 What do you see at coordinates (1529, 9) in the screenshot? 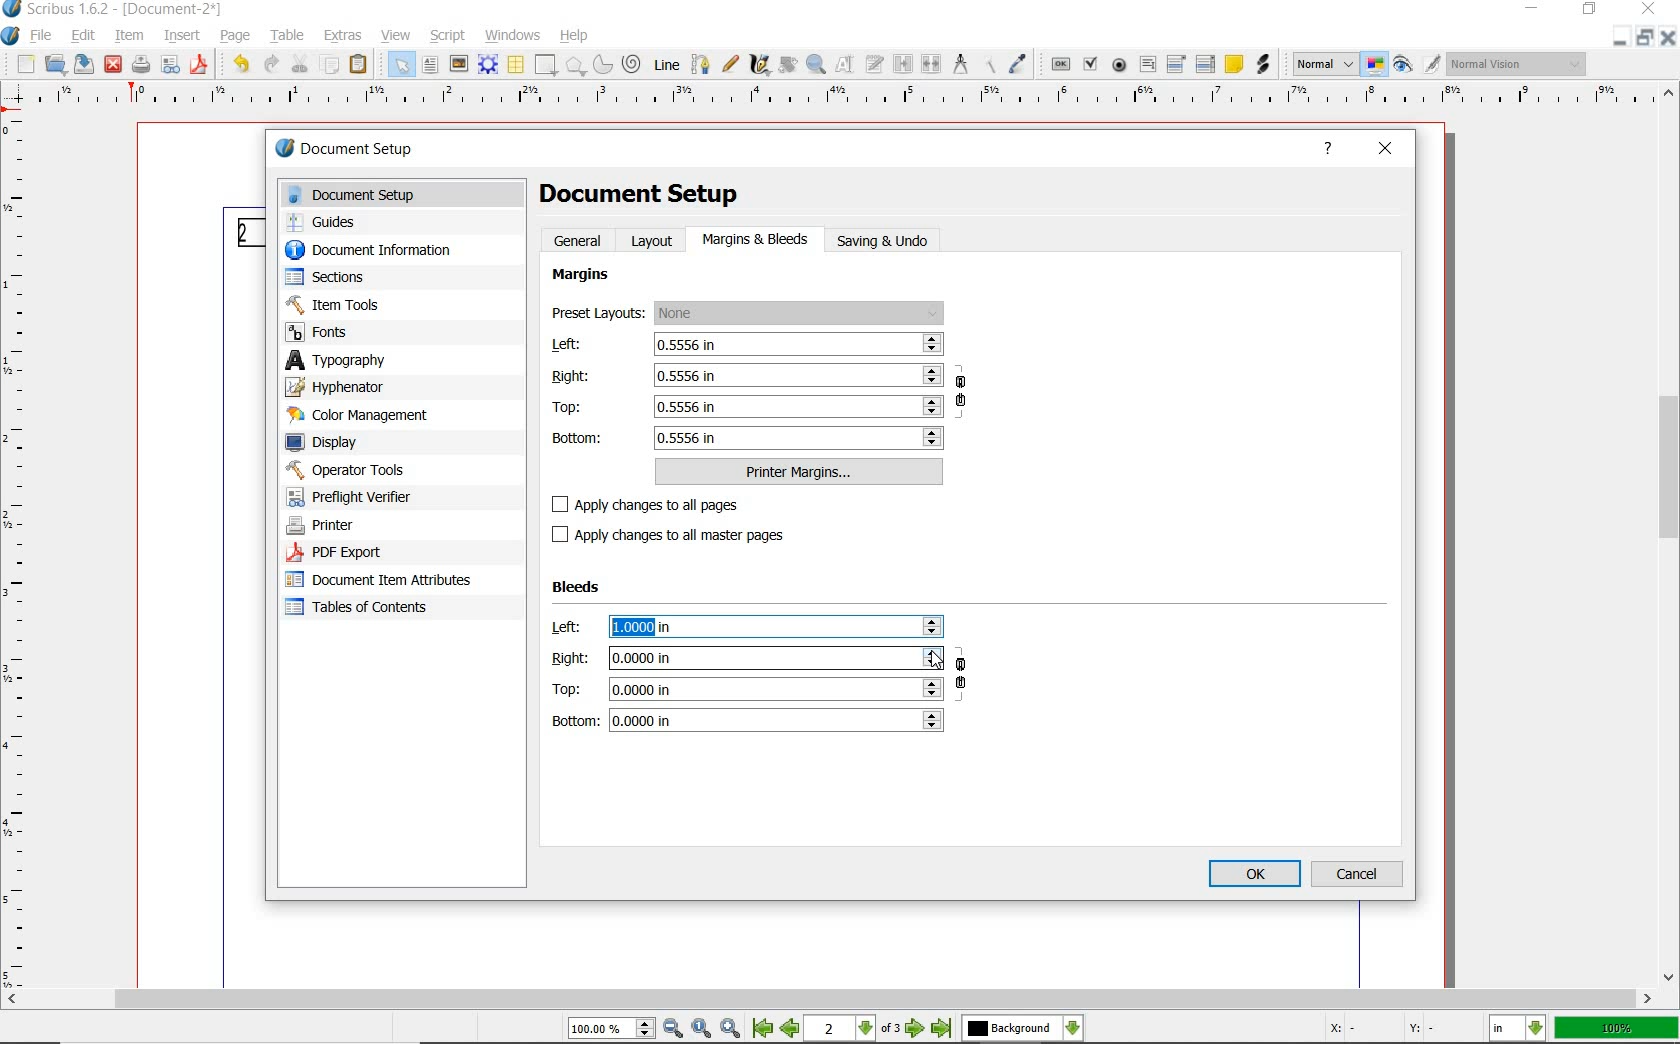
I see `minimize` at bounding box center [1529, 9].